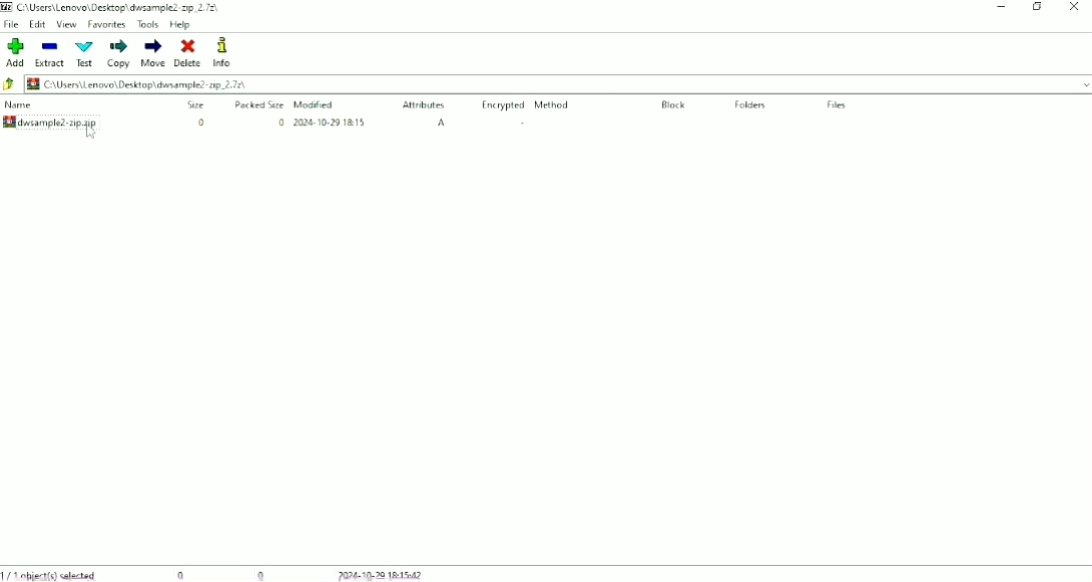 The width and height of the screenshot is (1092, 582). I want to click on 0, so click(280, 123).